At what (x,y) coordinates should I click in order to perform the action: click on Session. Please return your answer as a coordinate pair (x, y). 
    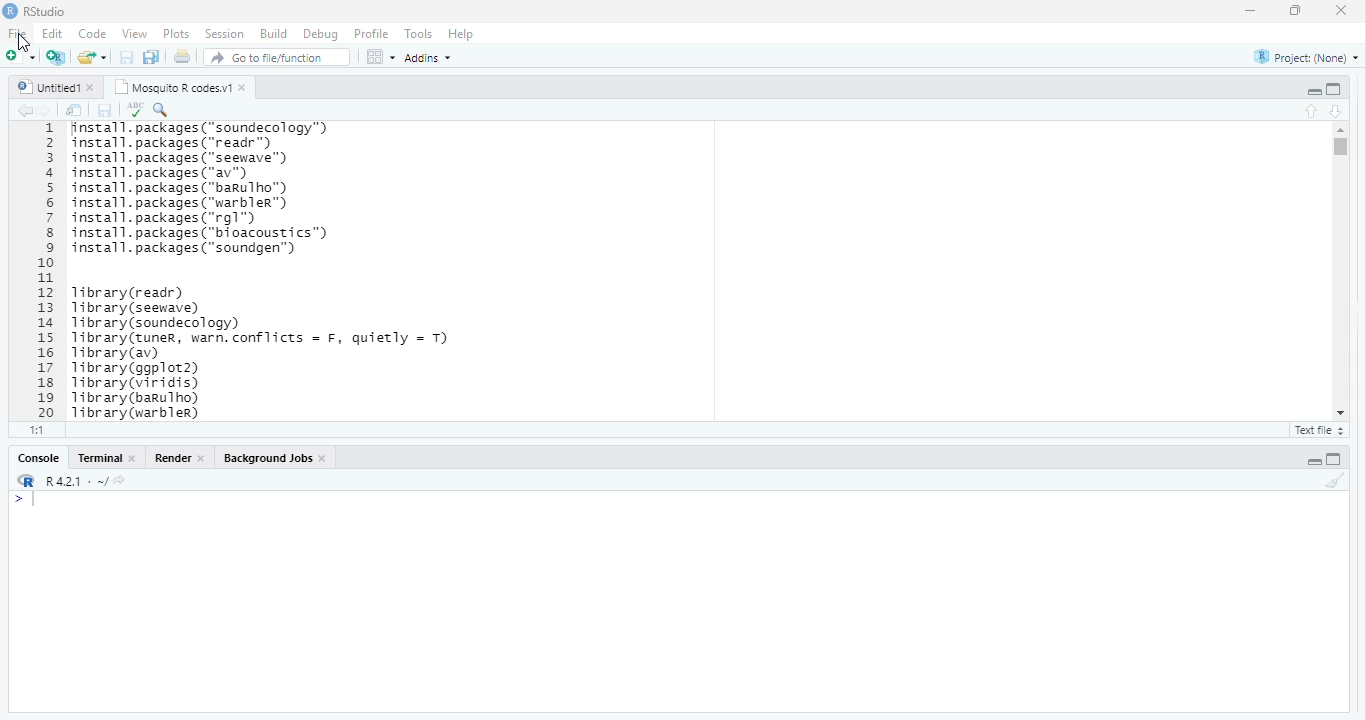
    Looking at the image, I should click on (227, 34).